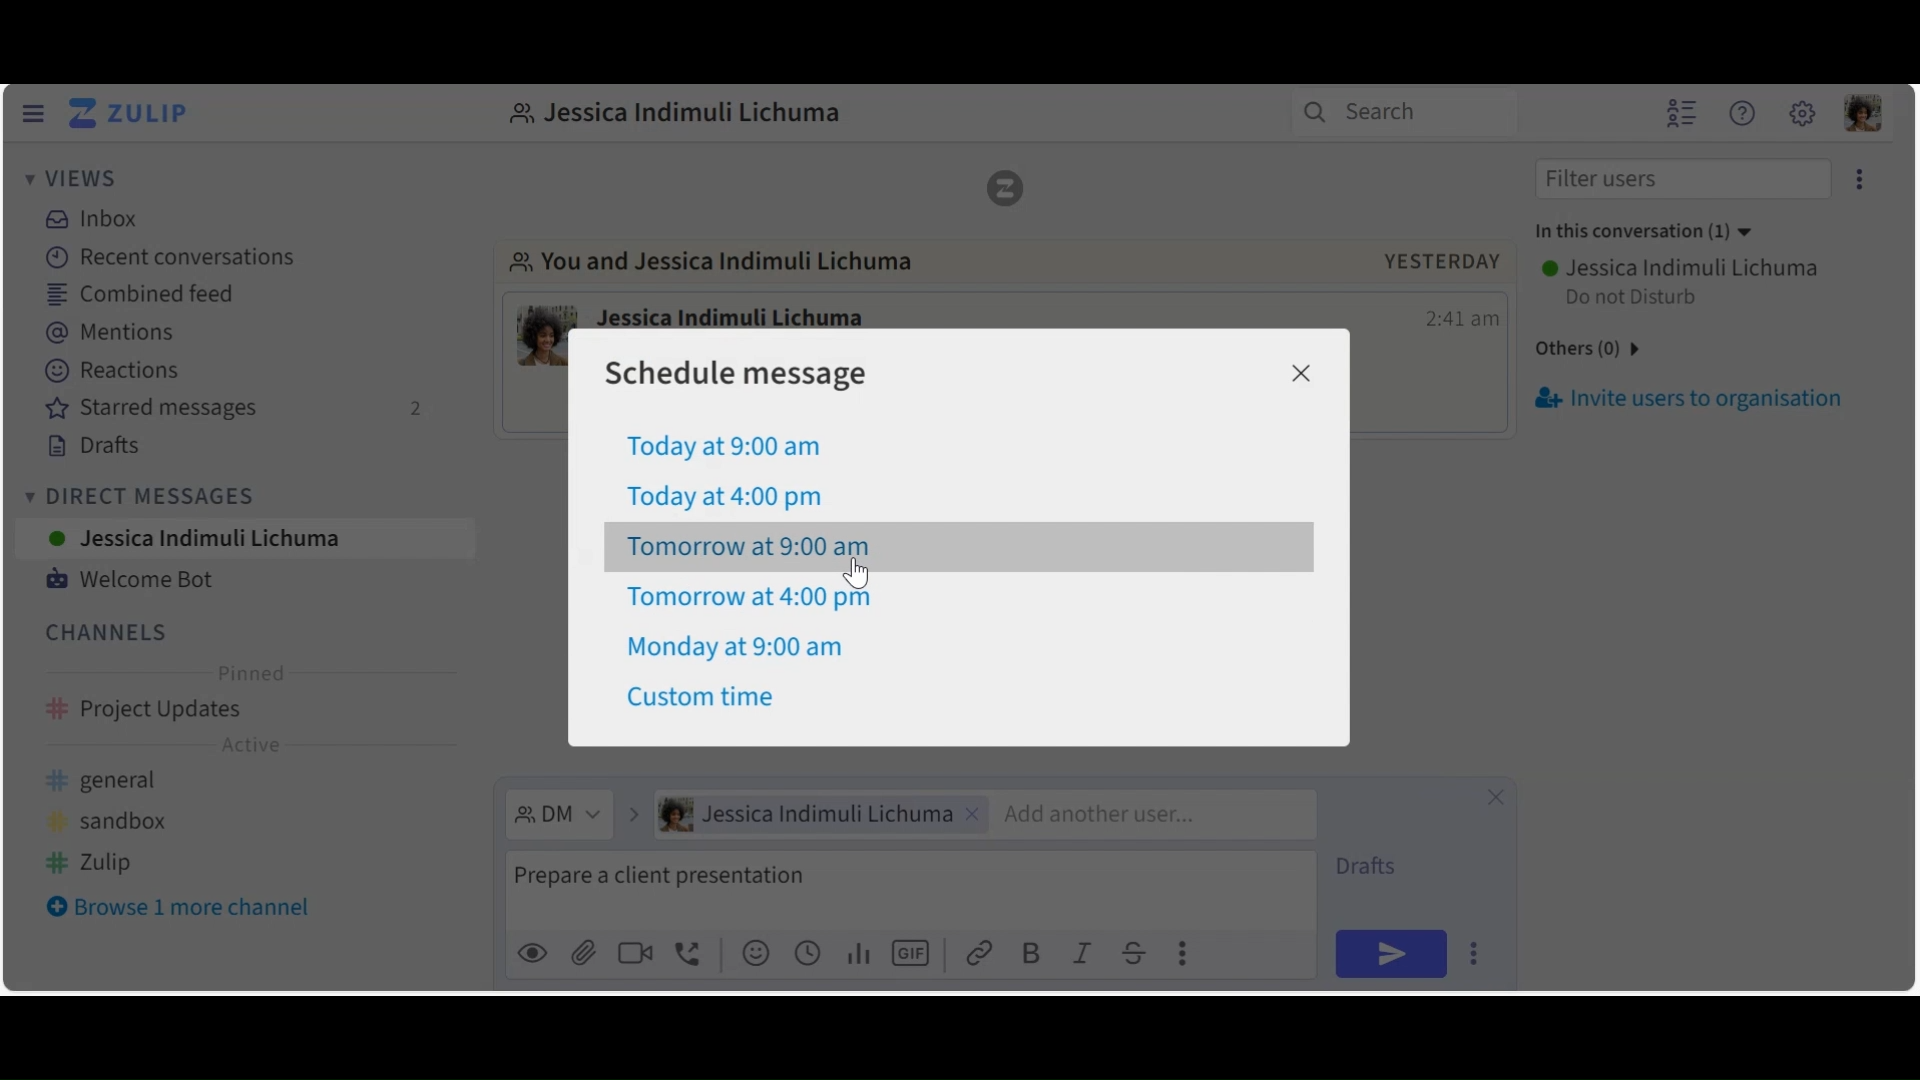  Describe the element at coordinates (239, 495) in the screenshot. I see `Direct Messages` at that location.